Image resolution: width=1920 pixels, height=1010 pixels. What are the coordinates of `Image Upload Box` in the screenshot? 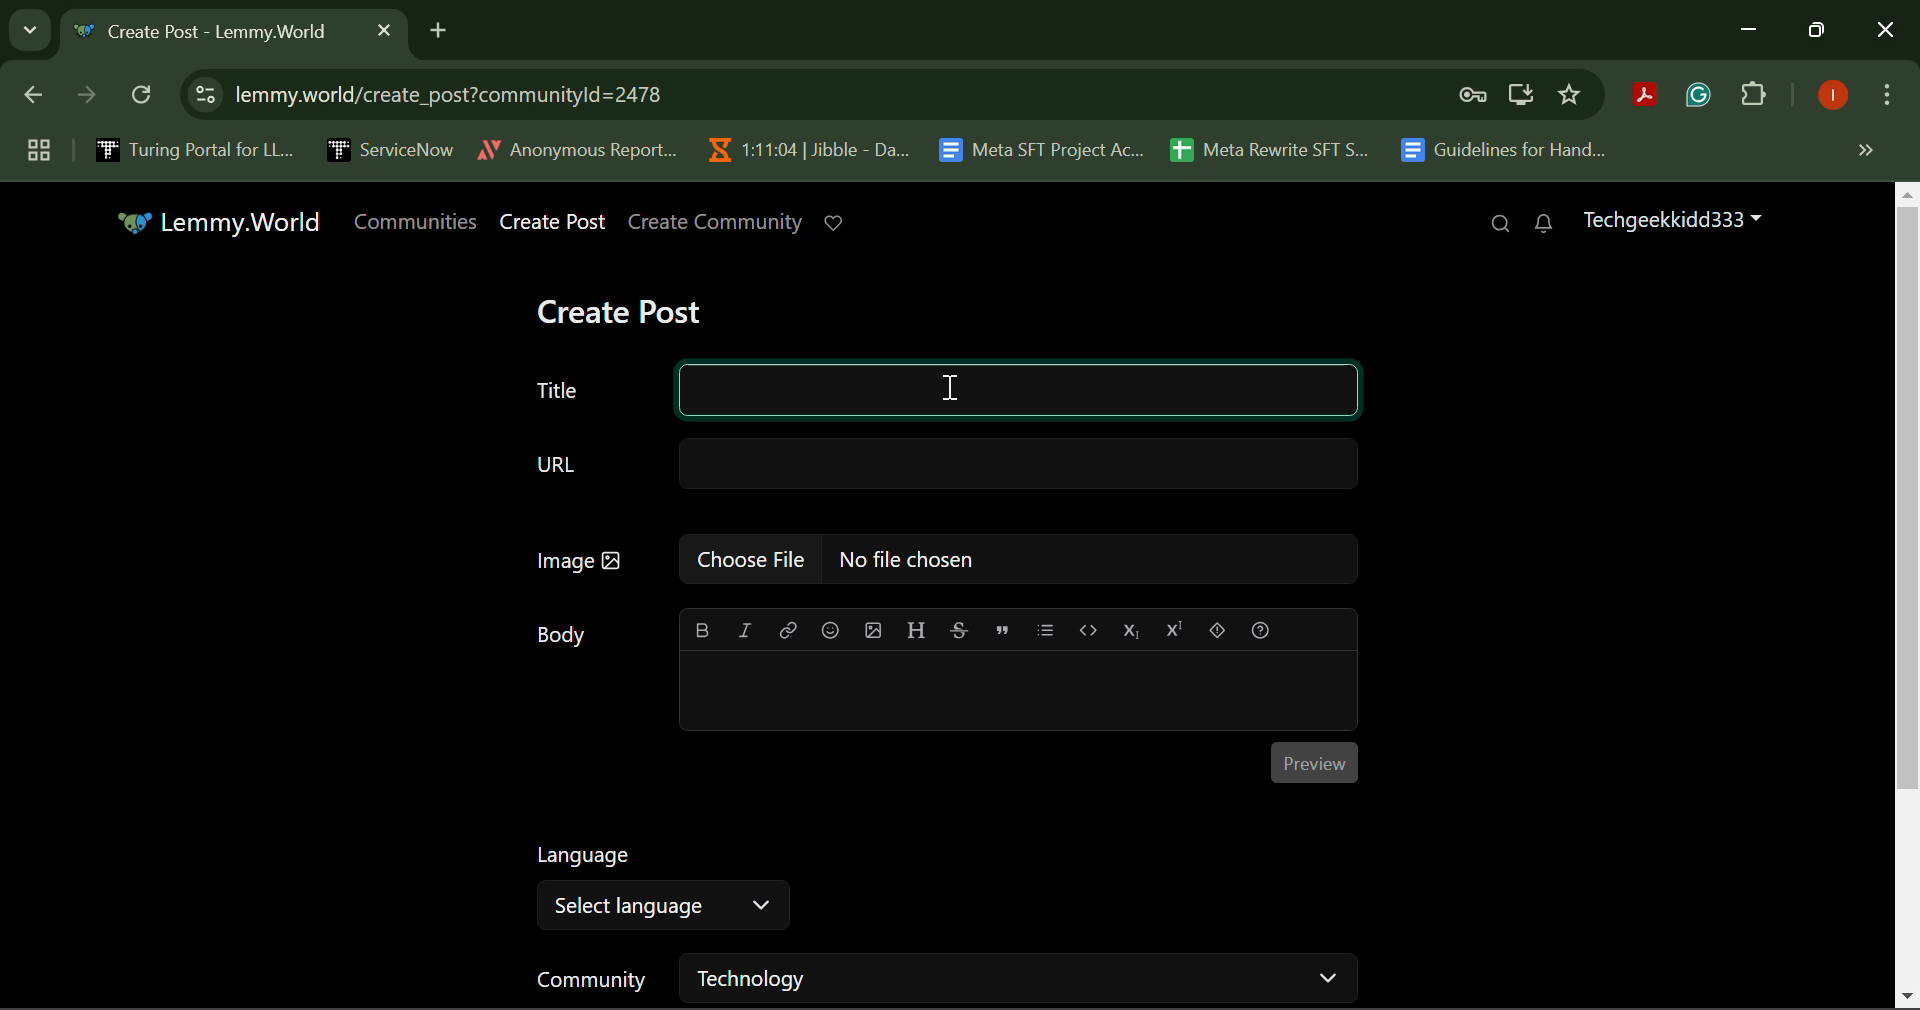 It's located at (941, 558).